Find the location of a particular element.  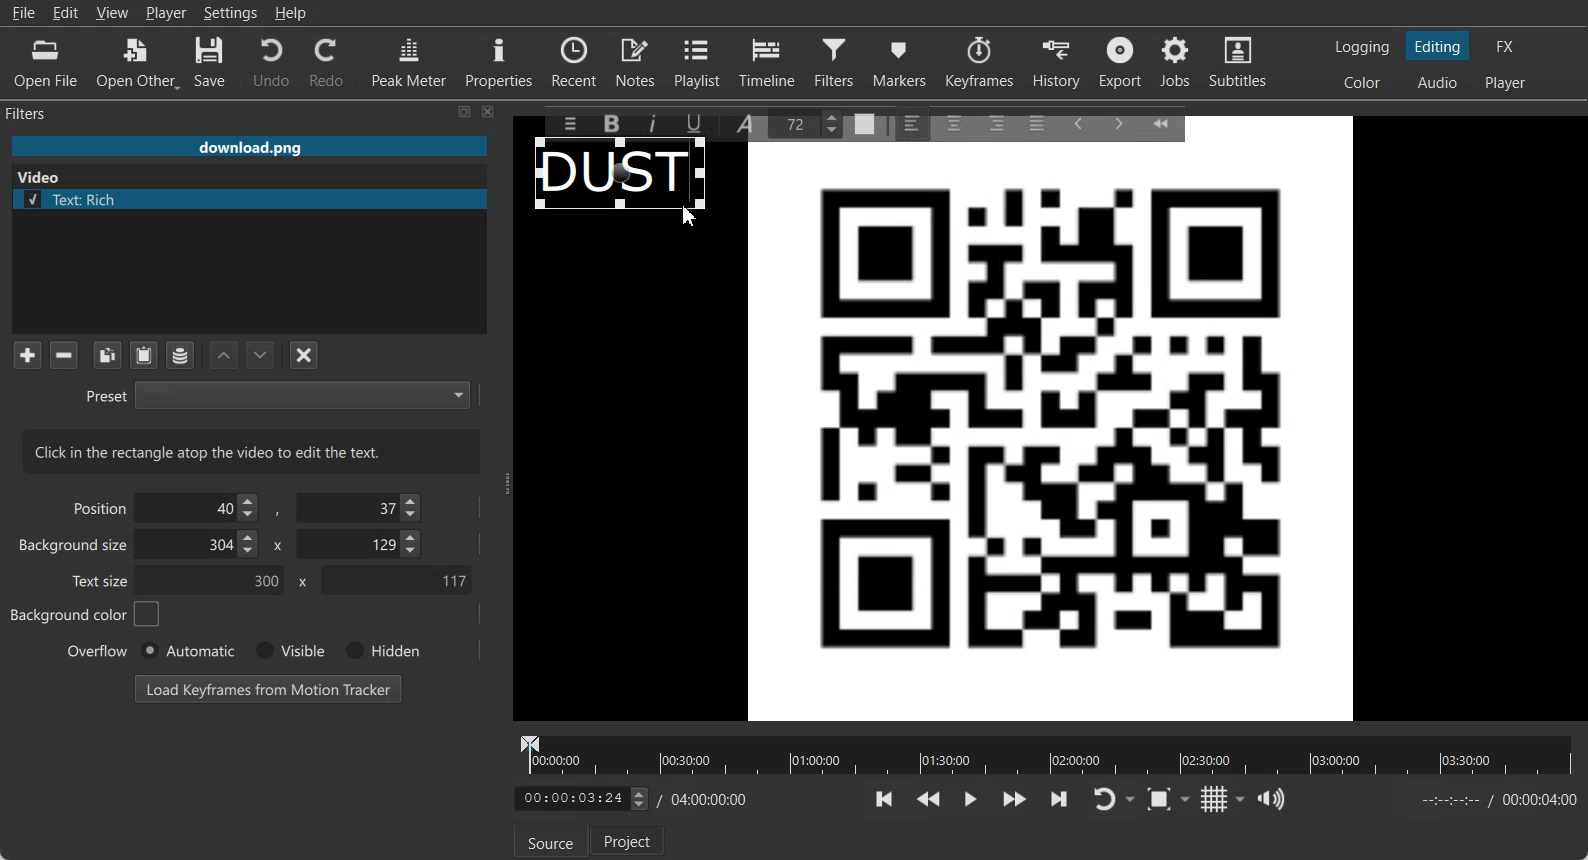

Deselect the filter is located at coordinates (305, 355).